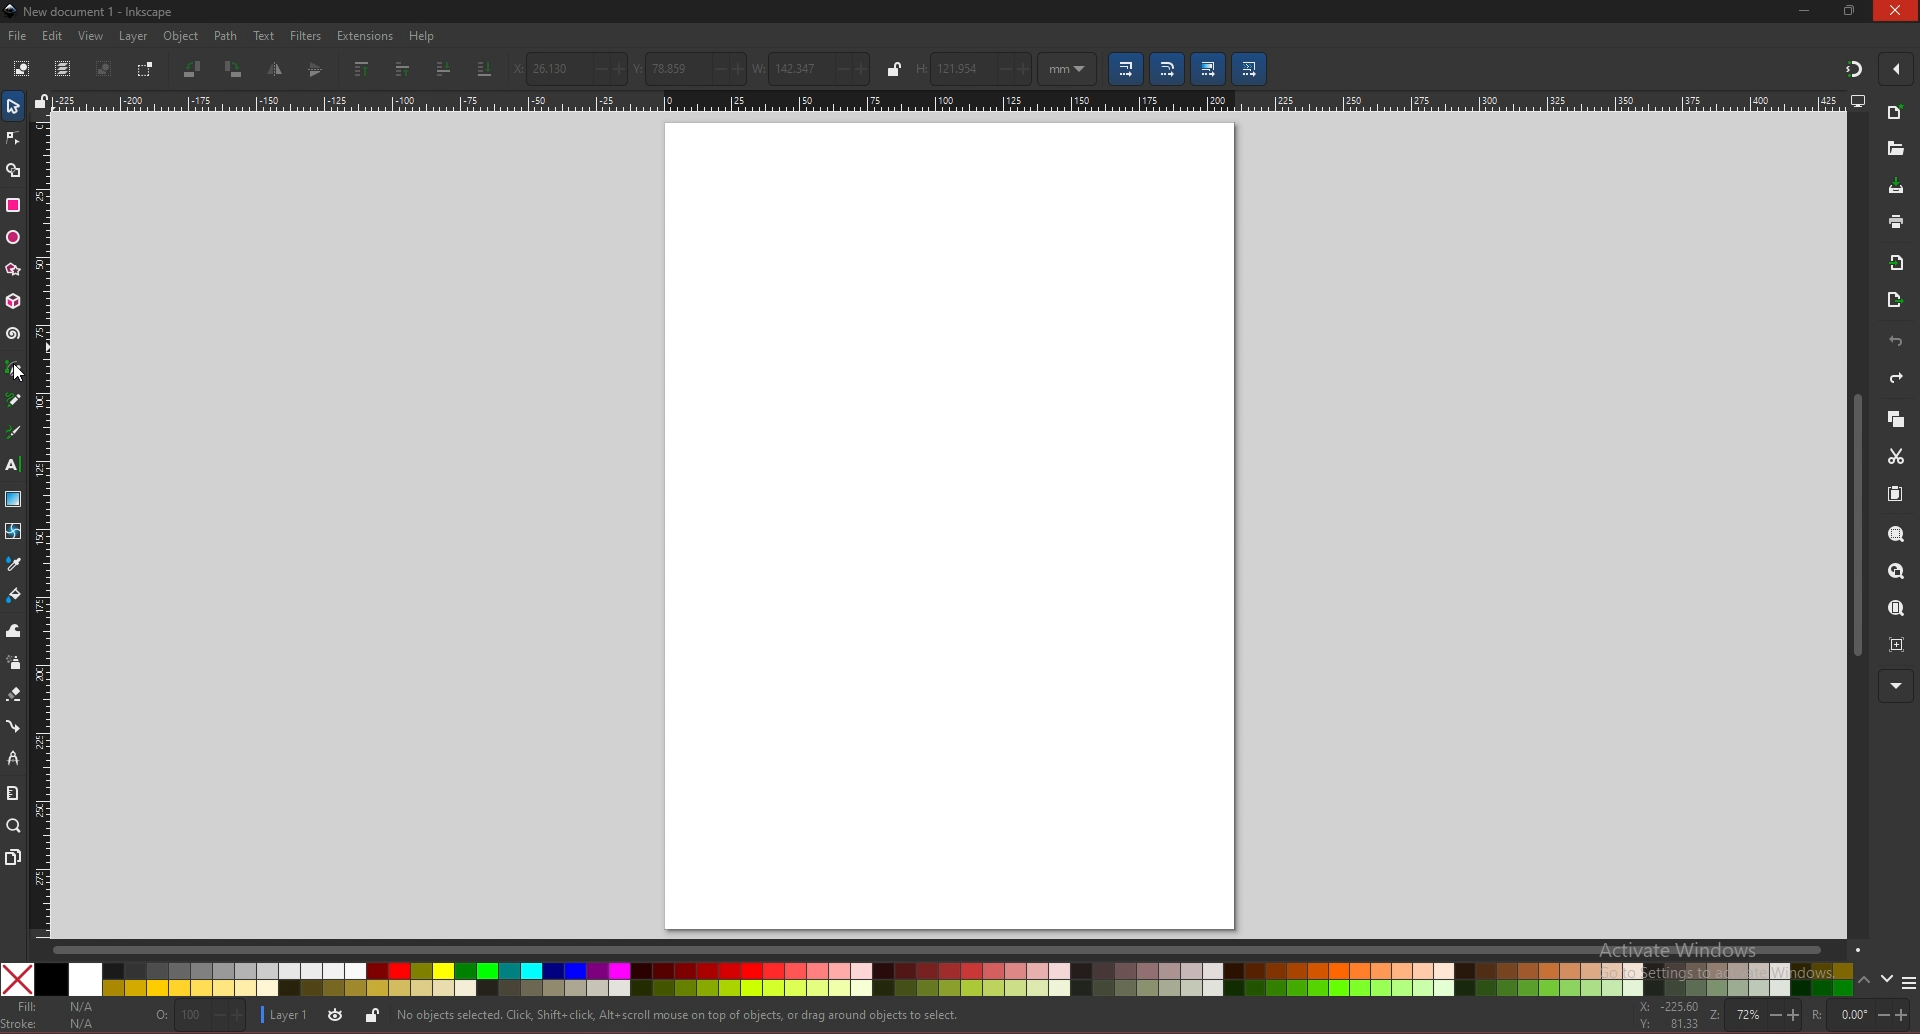 The height and width of the screenshot is (1034, 1920). I want to click on height, so click(974, 68).